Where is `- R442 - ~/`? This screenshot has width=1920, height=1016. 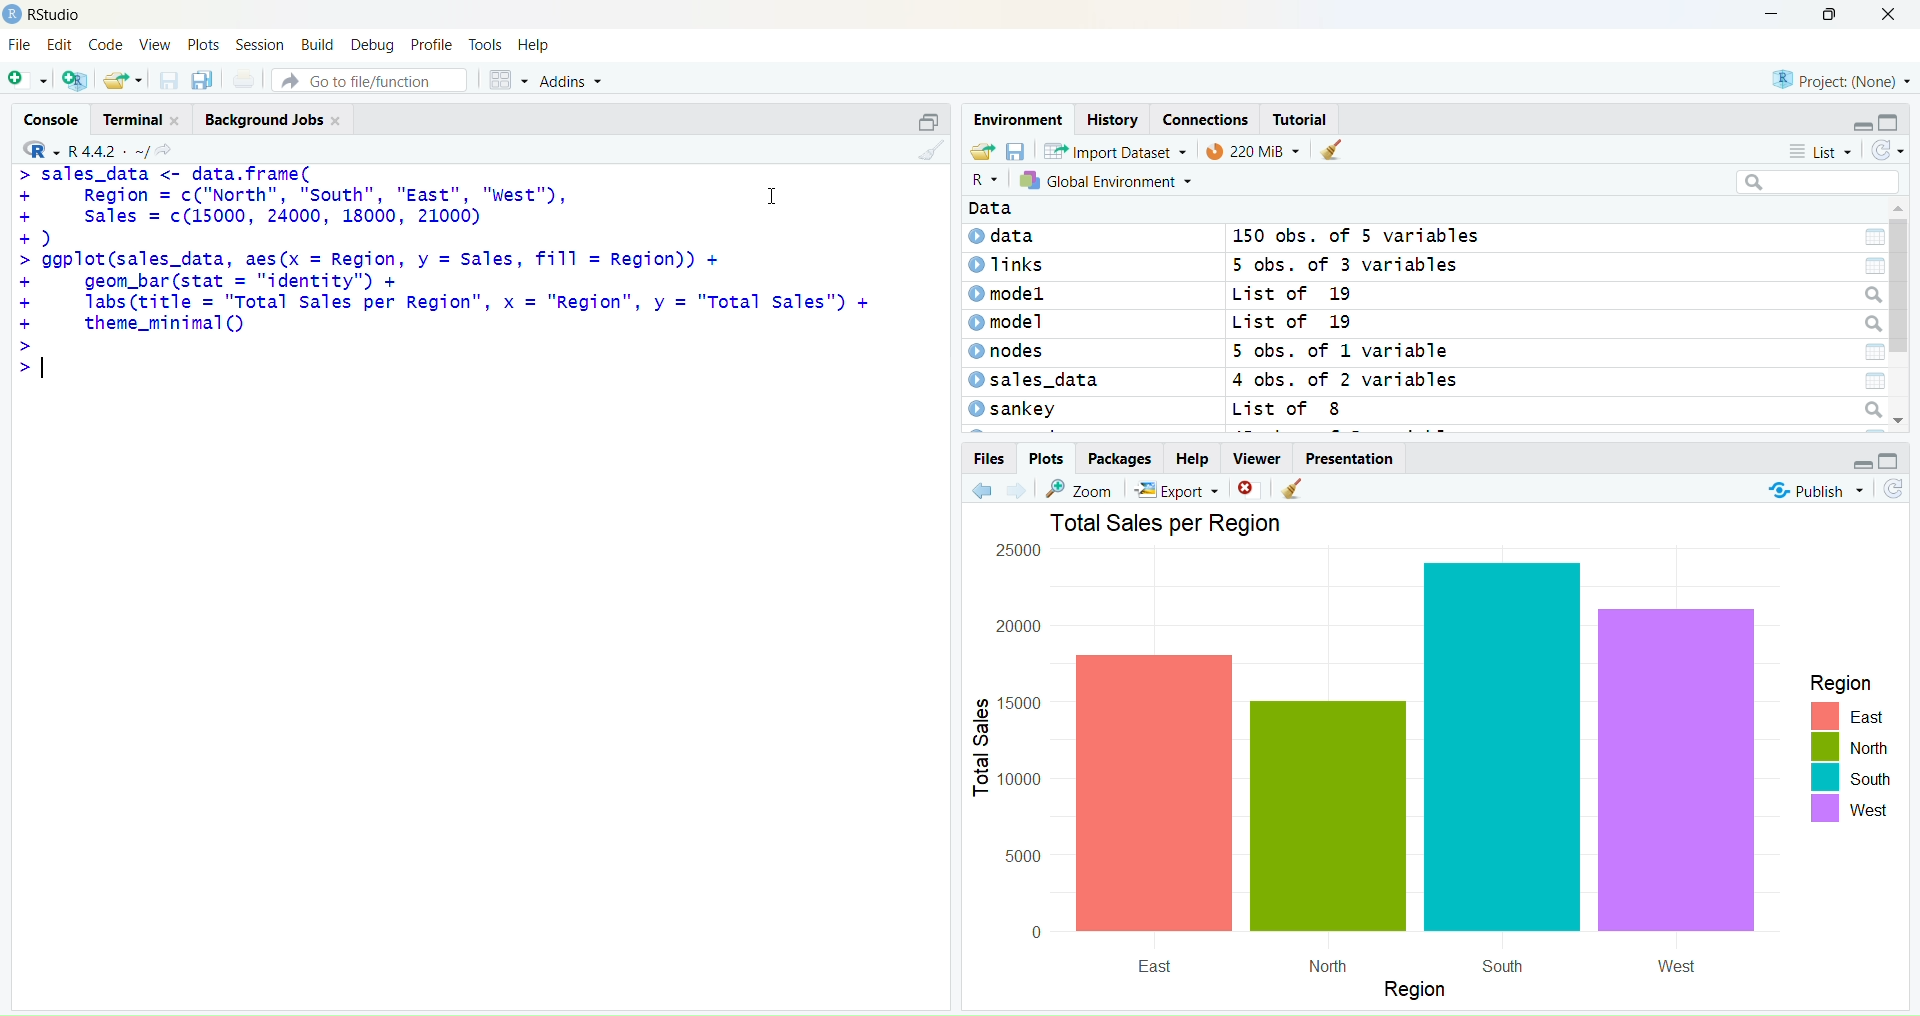
- R442 - ~/ is located at coordinates (111, 147).